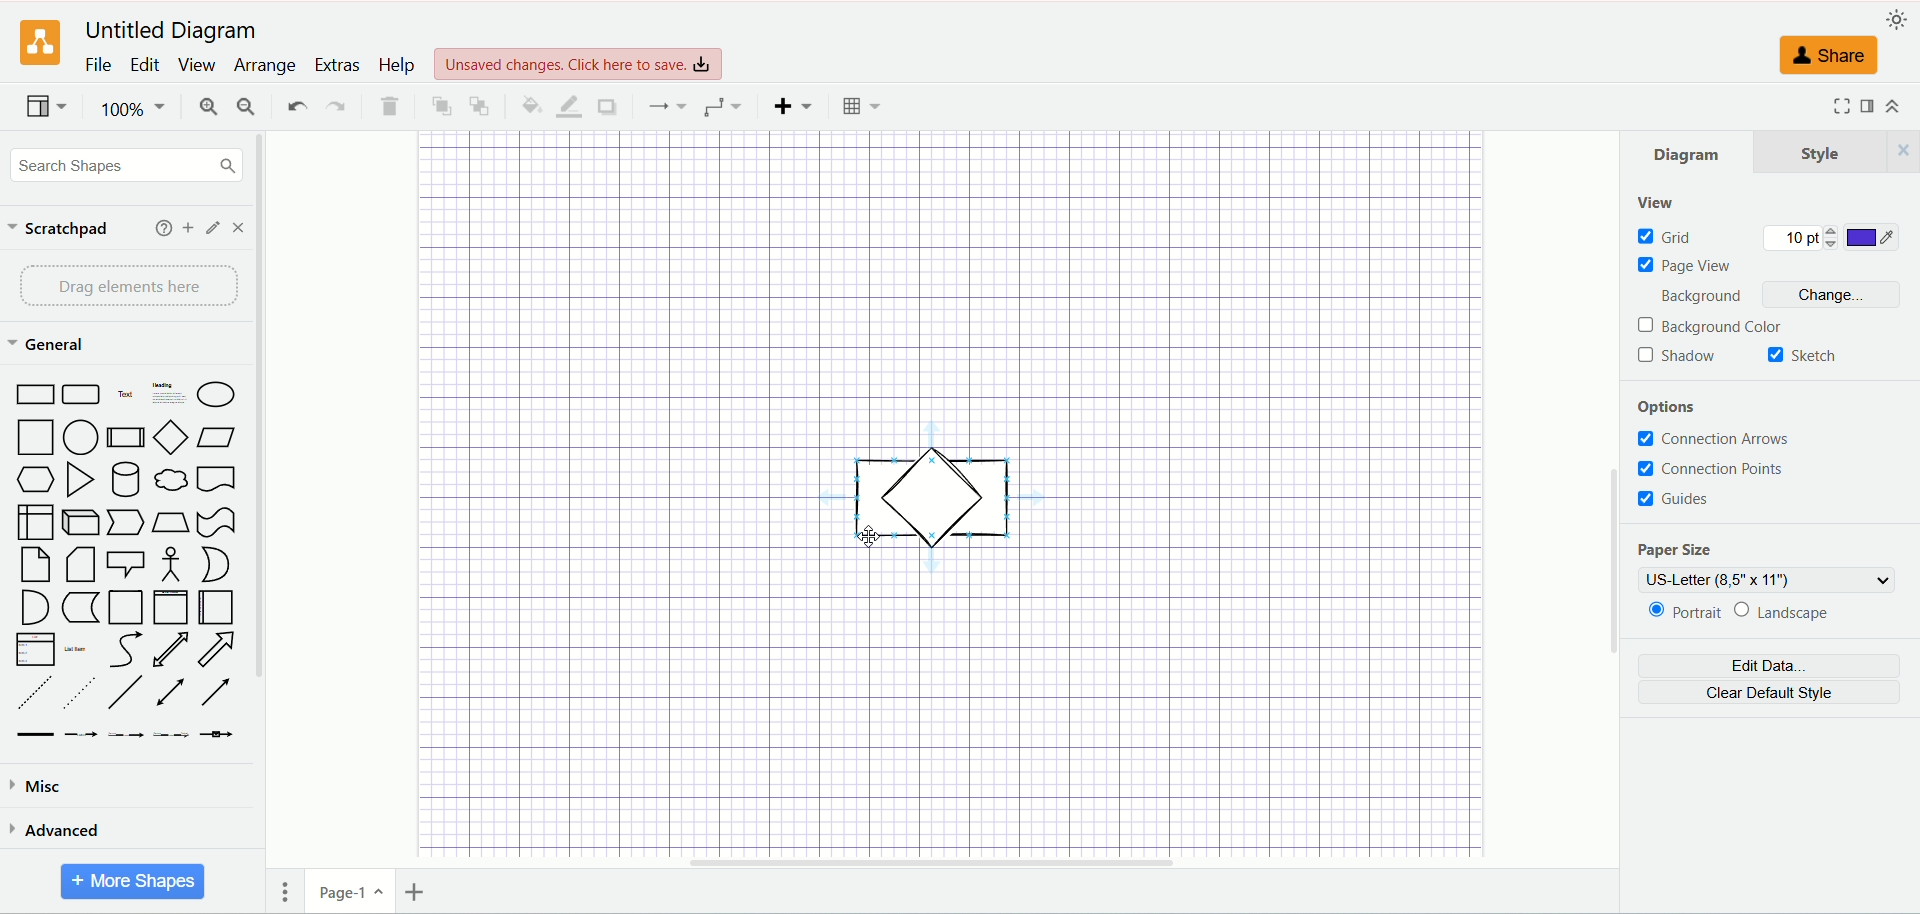 This screenshot has width=1920, height=914. Describe the element at coordinates (172, 481) in the screenshot. I see `Cloud` at that location.